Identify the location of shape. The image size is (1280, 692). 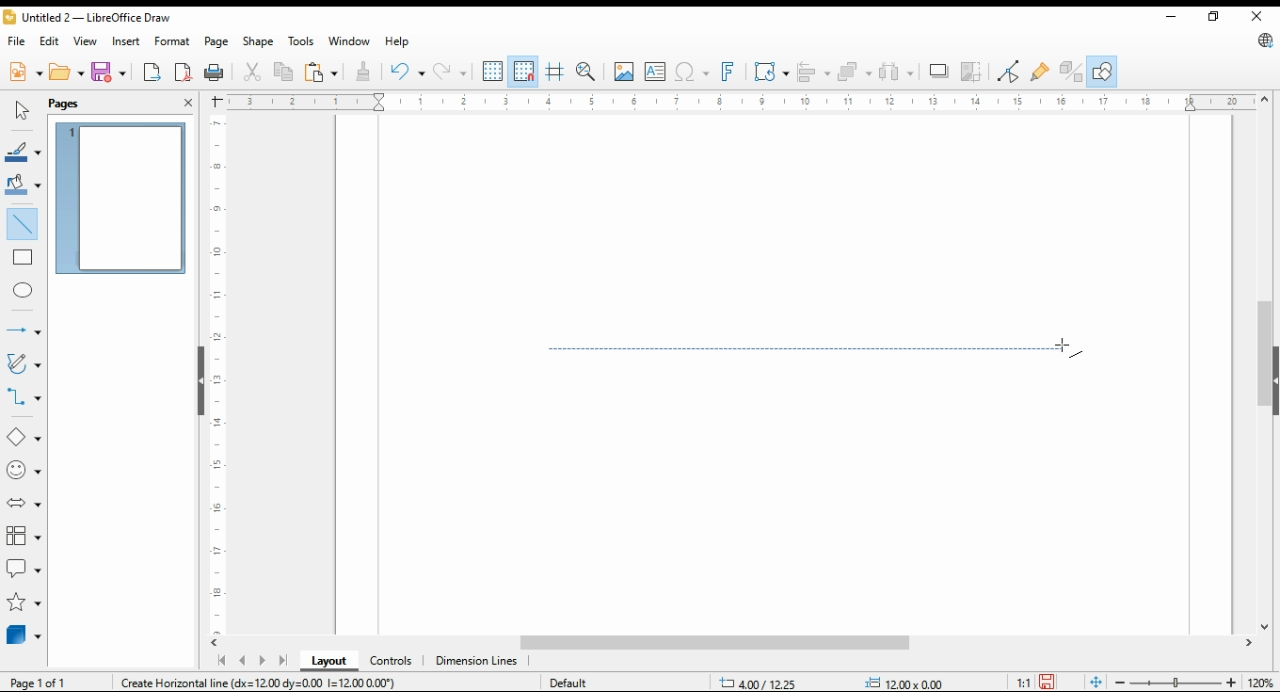
(259, 41).